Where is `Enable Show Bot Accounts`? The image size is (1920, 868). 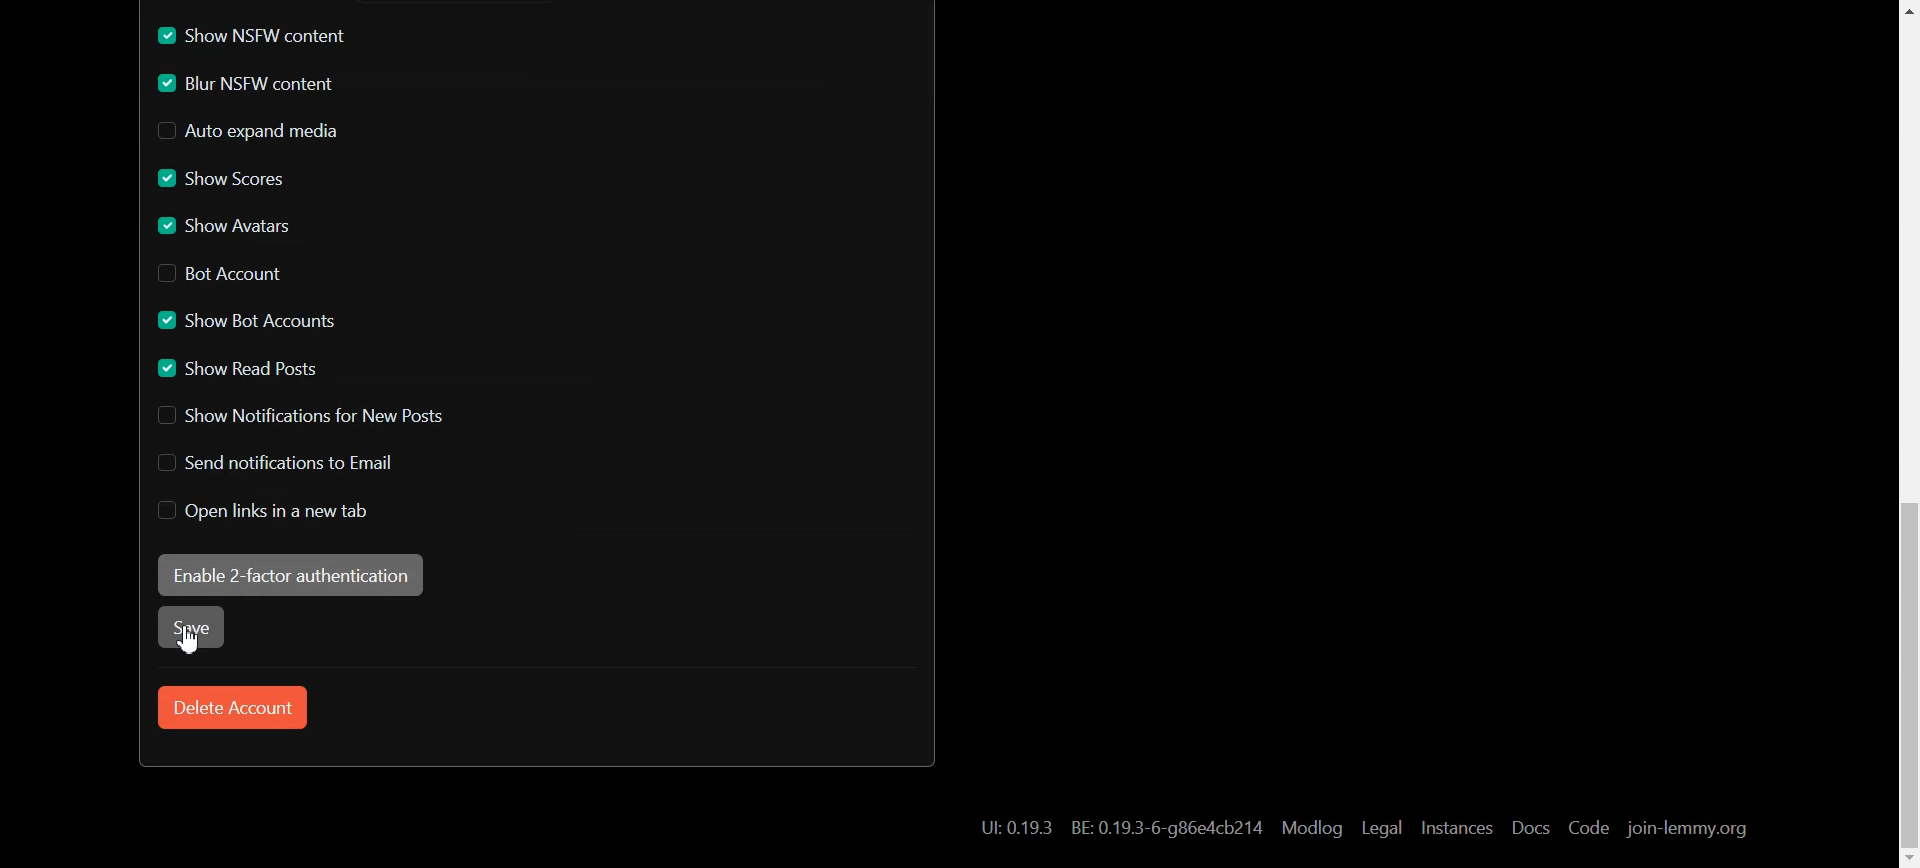 Enable Show Bot Accounts is located at coordinates (248, 321).